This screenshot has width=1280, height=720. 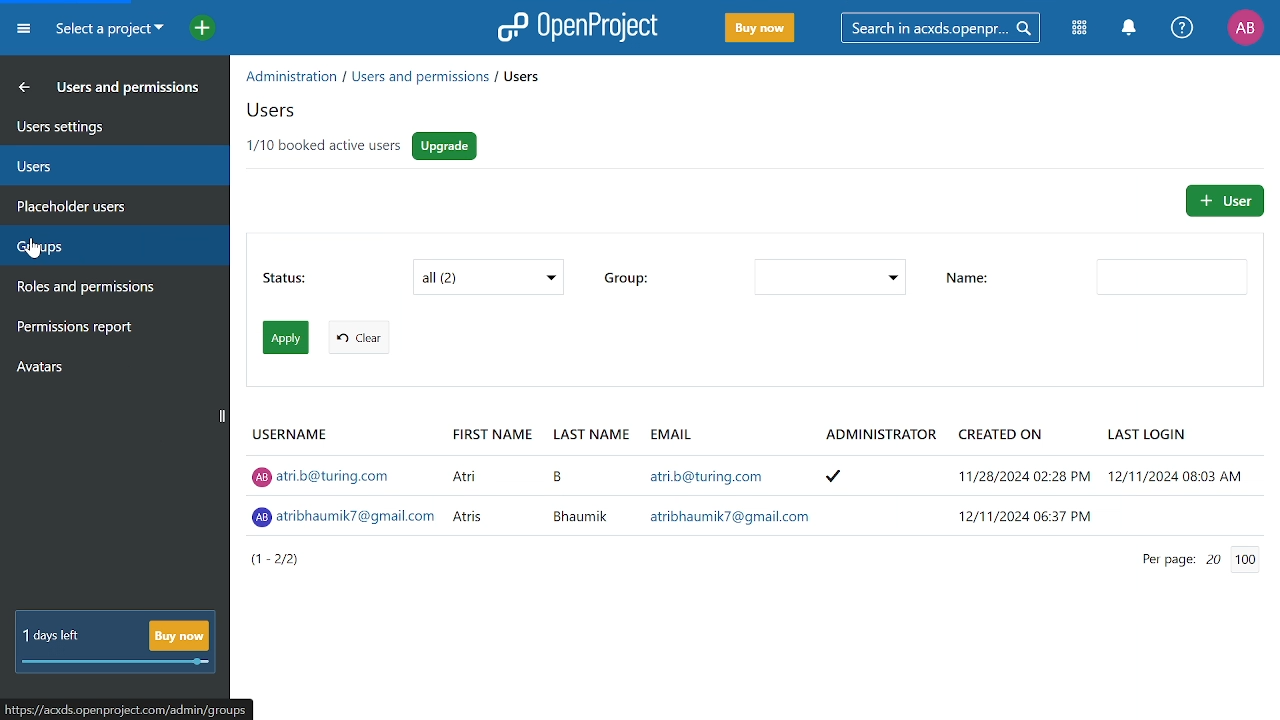 What do you see at coordinates (470, 497) in the screenshot?
I see `firstnames` at bounding box center [470, 497].